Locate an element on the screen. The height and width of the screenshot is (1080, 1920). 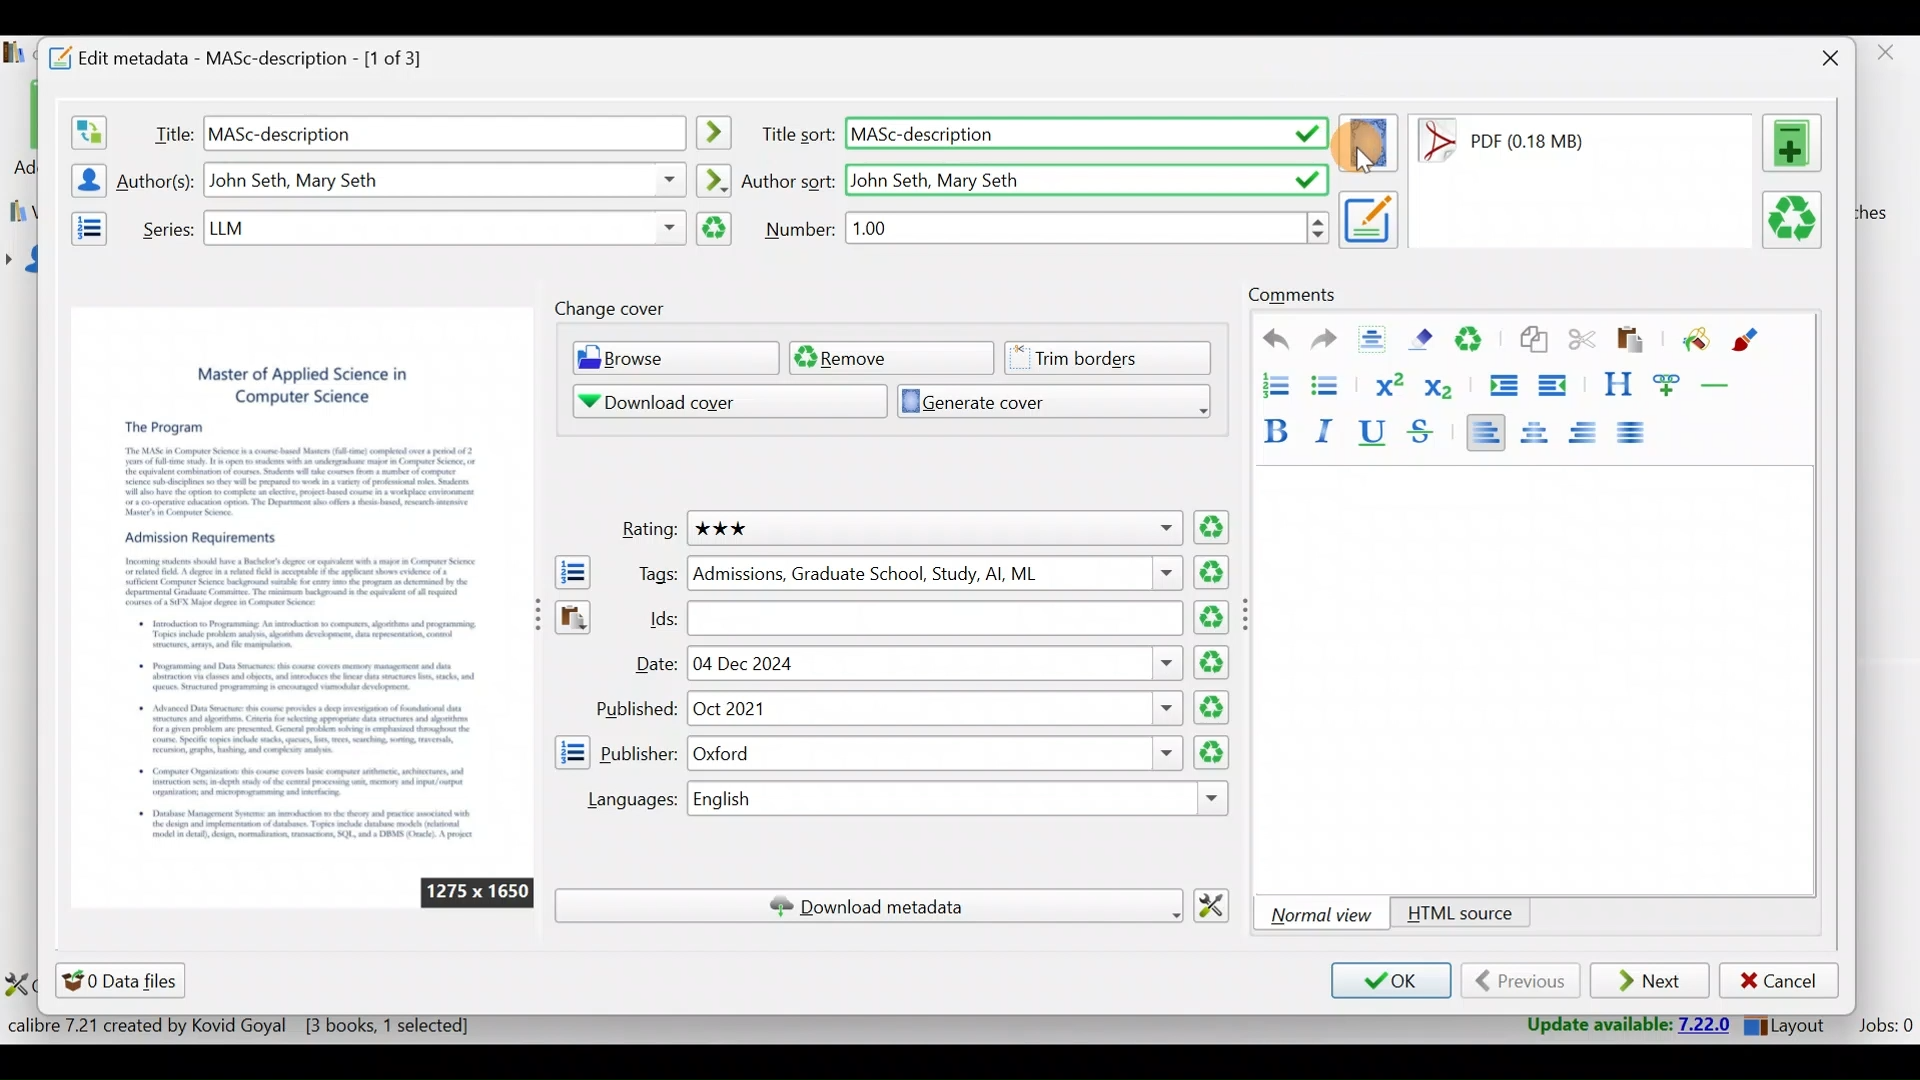
Remove is located at coordinates (889, 357).